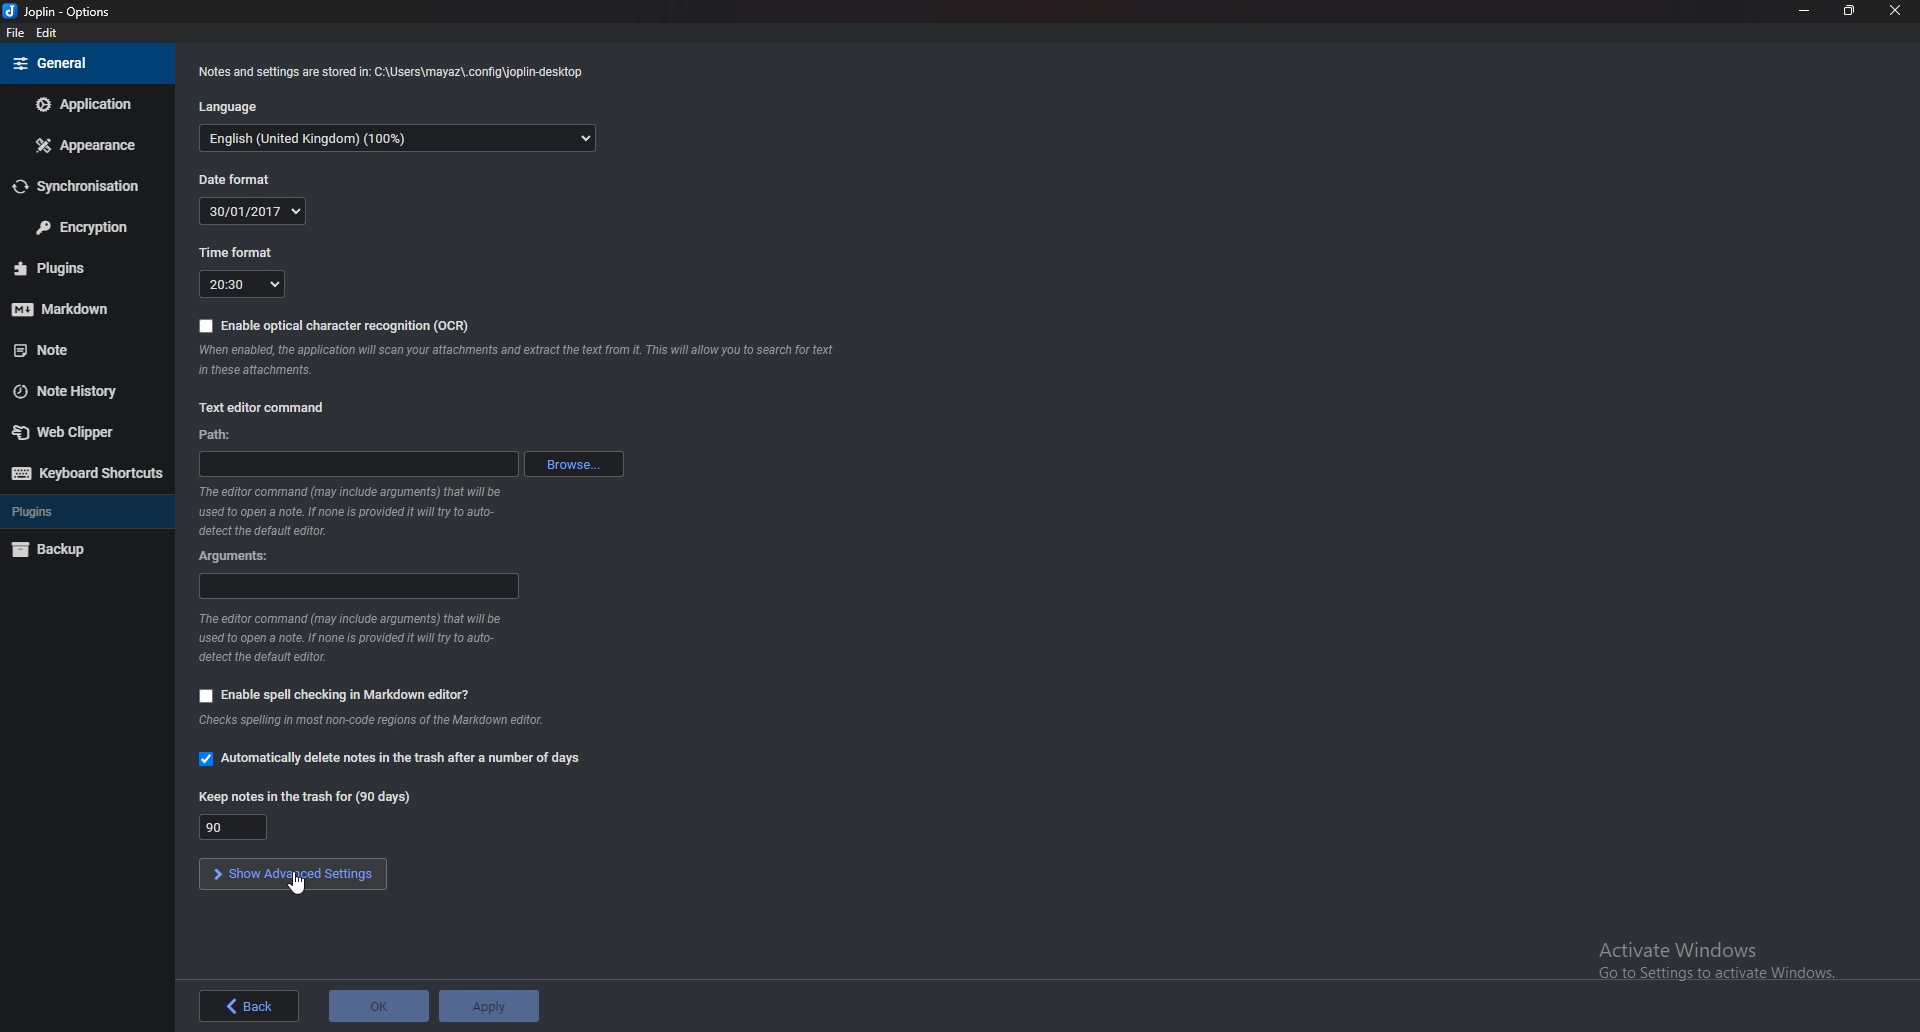 The image size is (1920, 1032). I want to click on path, so click(217, 435).